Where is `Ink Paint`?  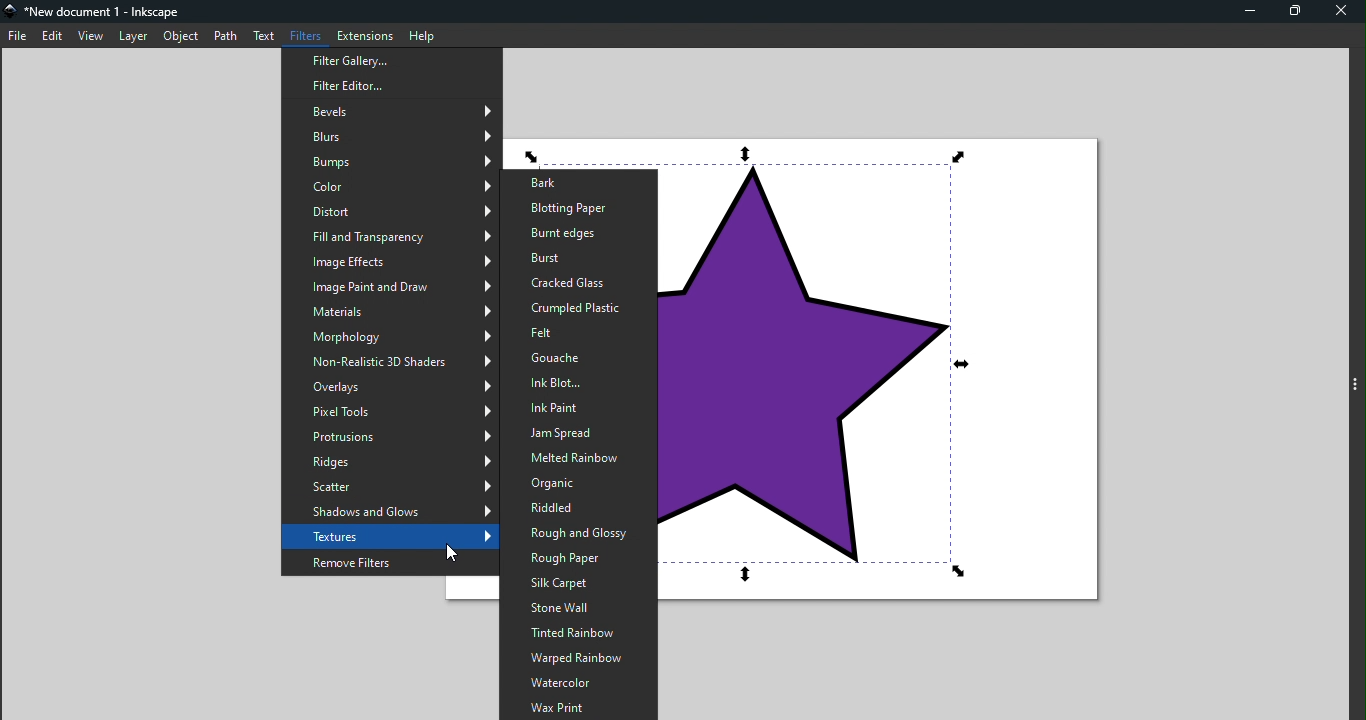
Ink Paint is located at coordinates (577, 409).